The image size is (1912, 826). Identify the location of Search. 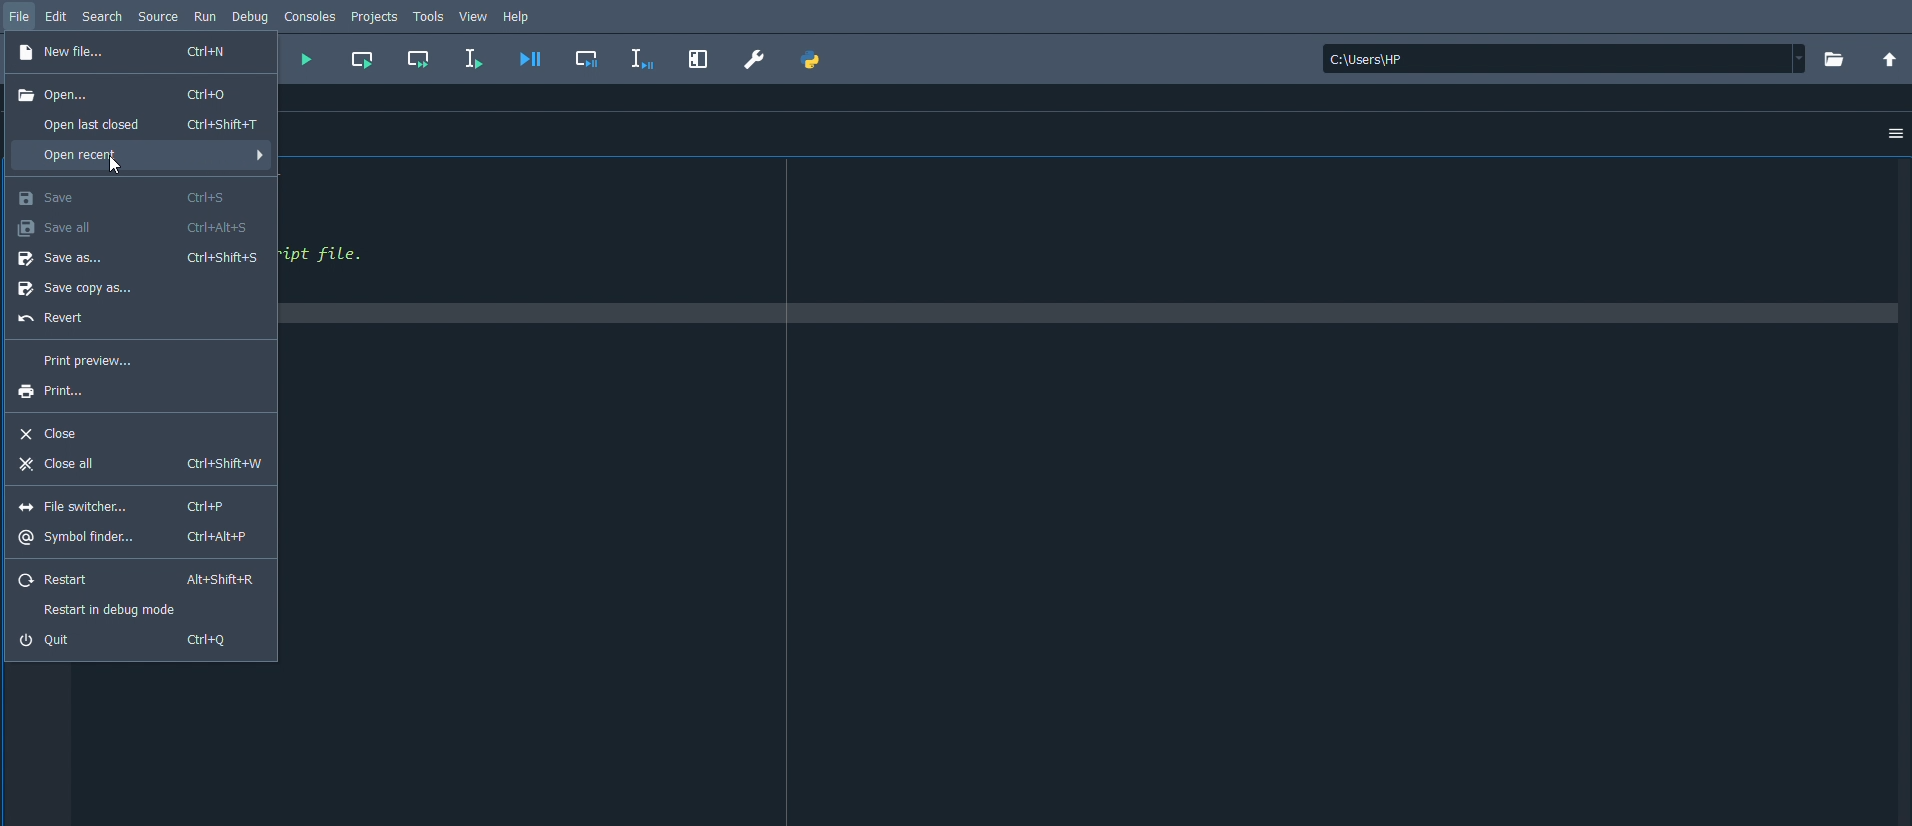
(103, 15).